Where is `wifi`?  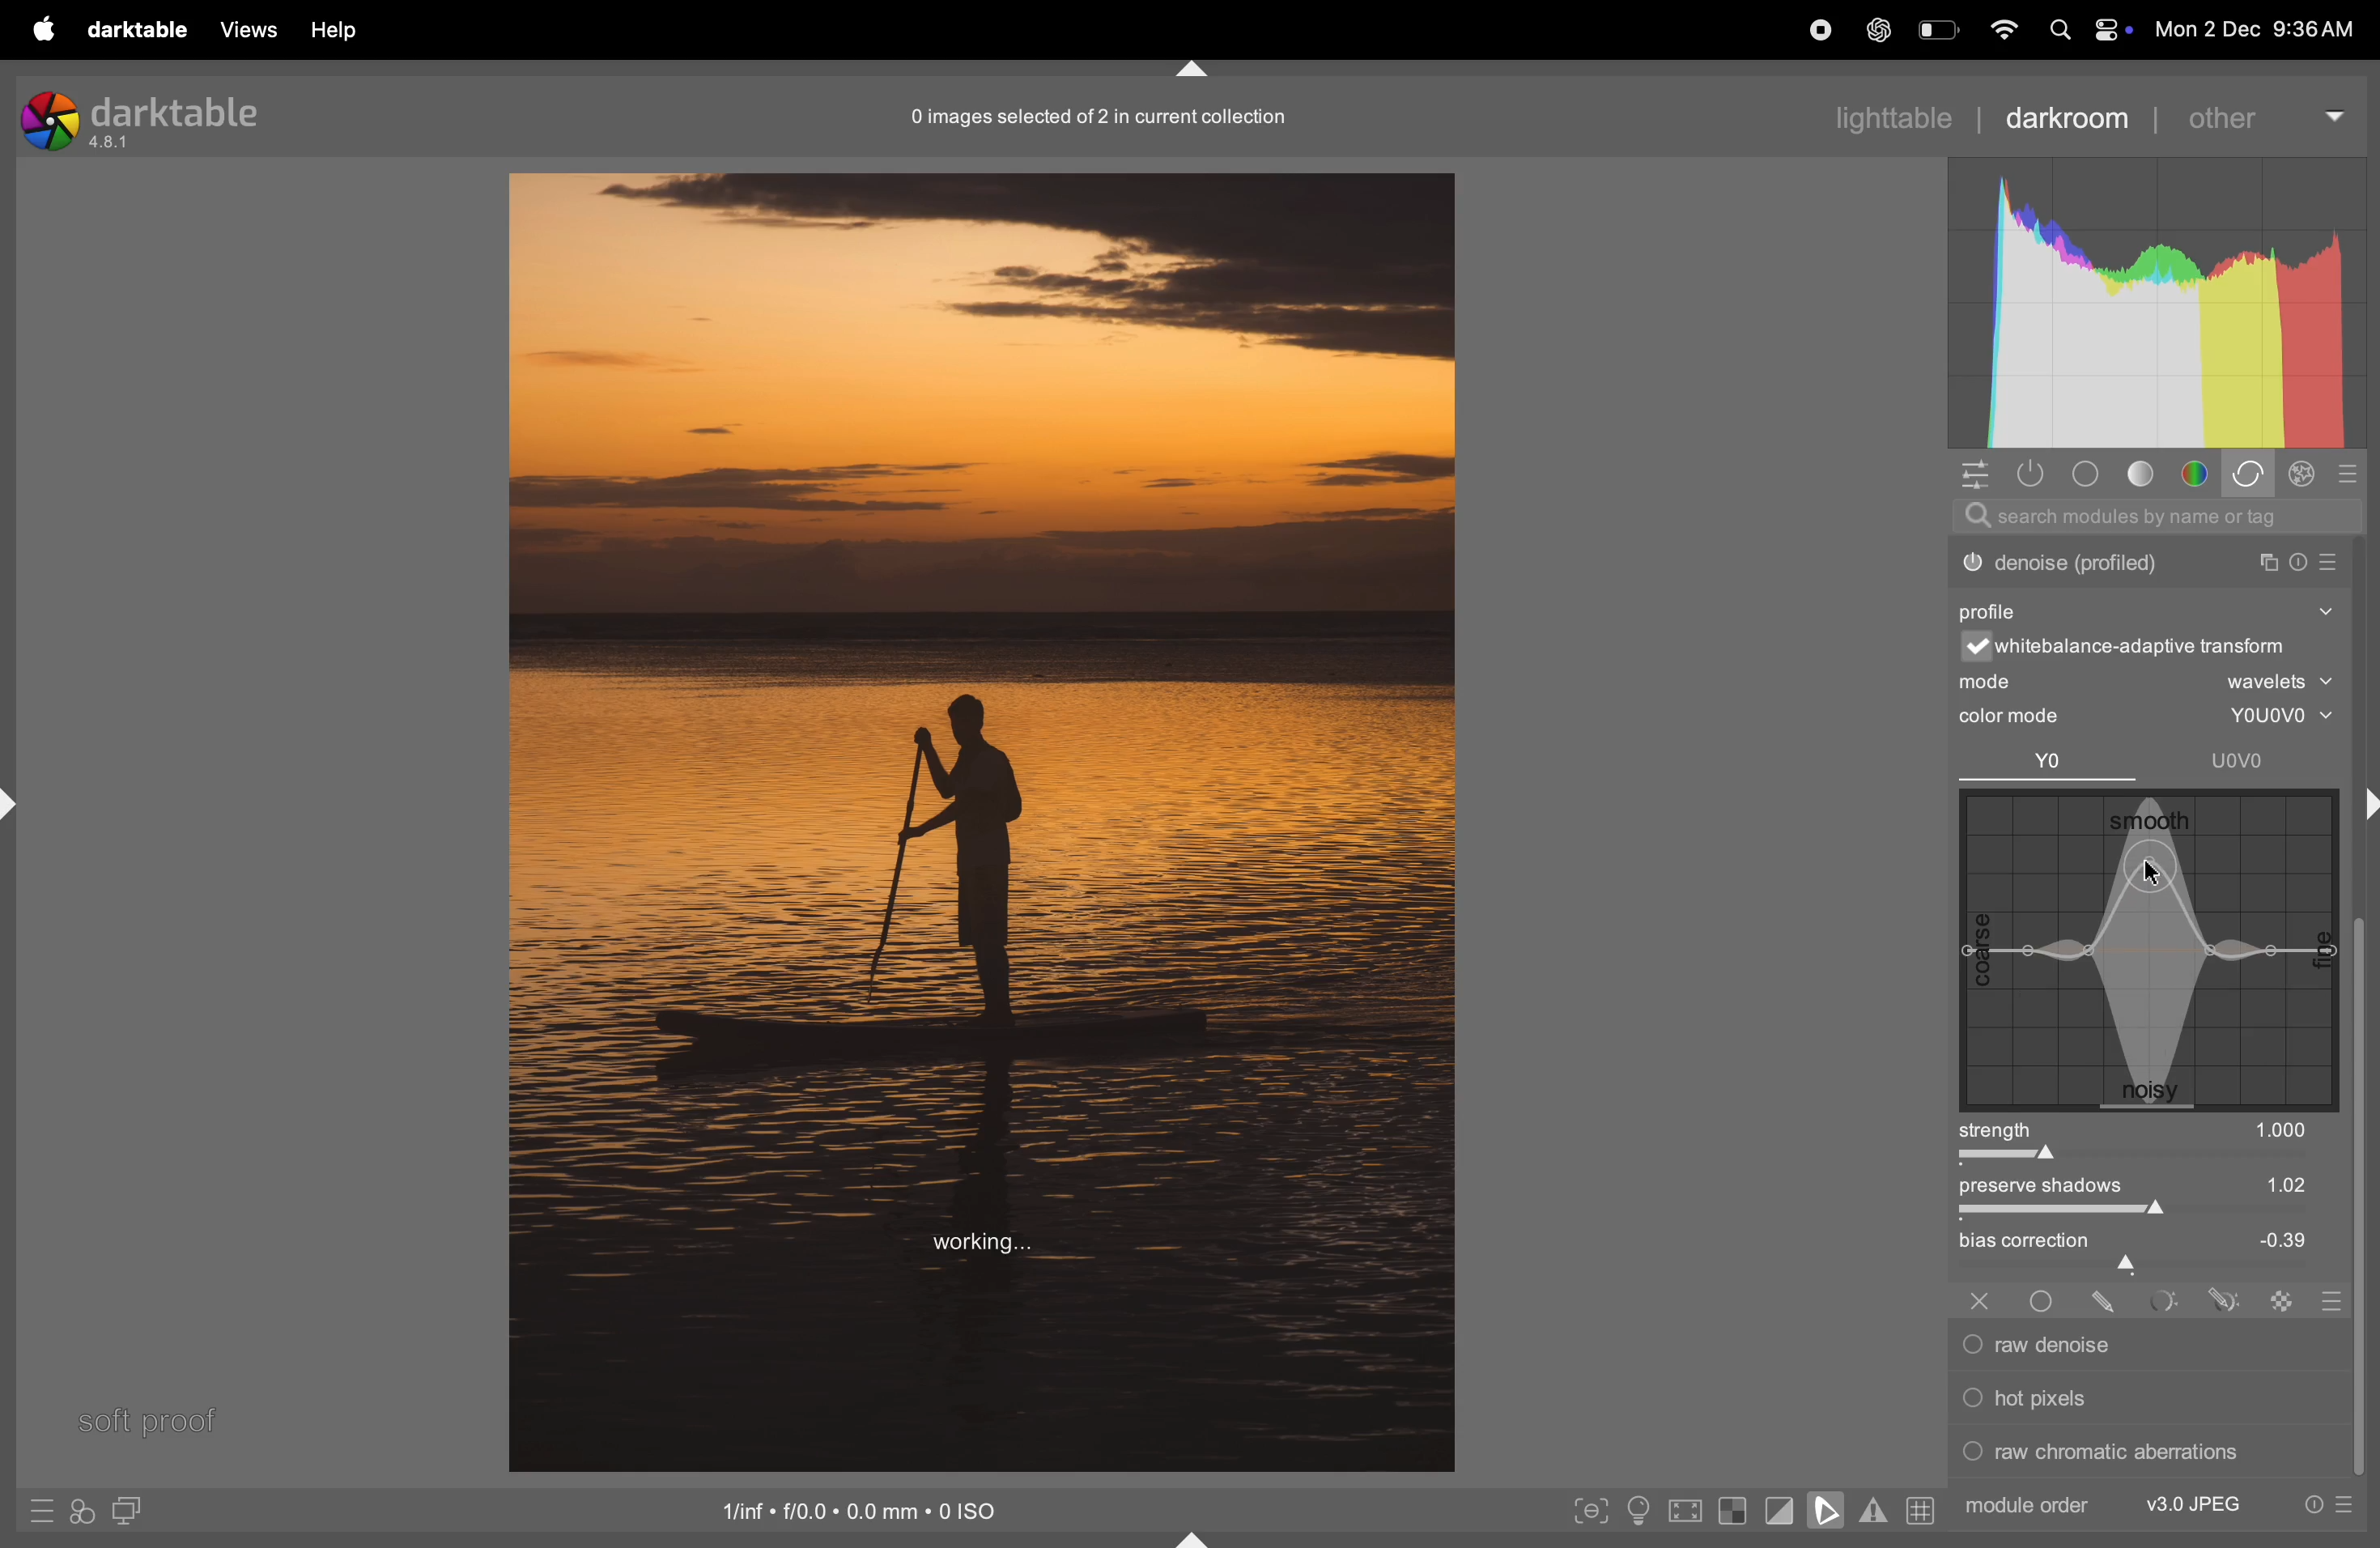 wifi is located at coordinates (2000, 29).